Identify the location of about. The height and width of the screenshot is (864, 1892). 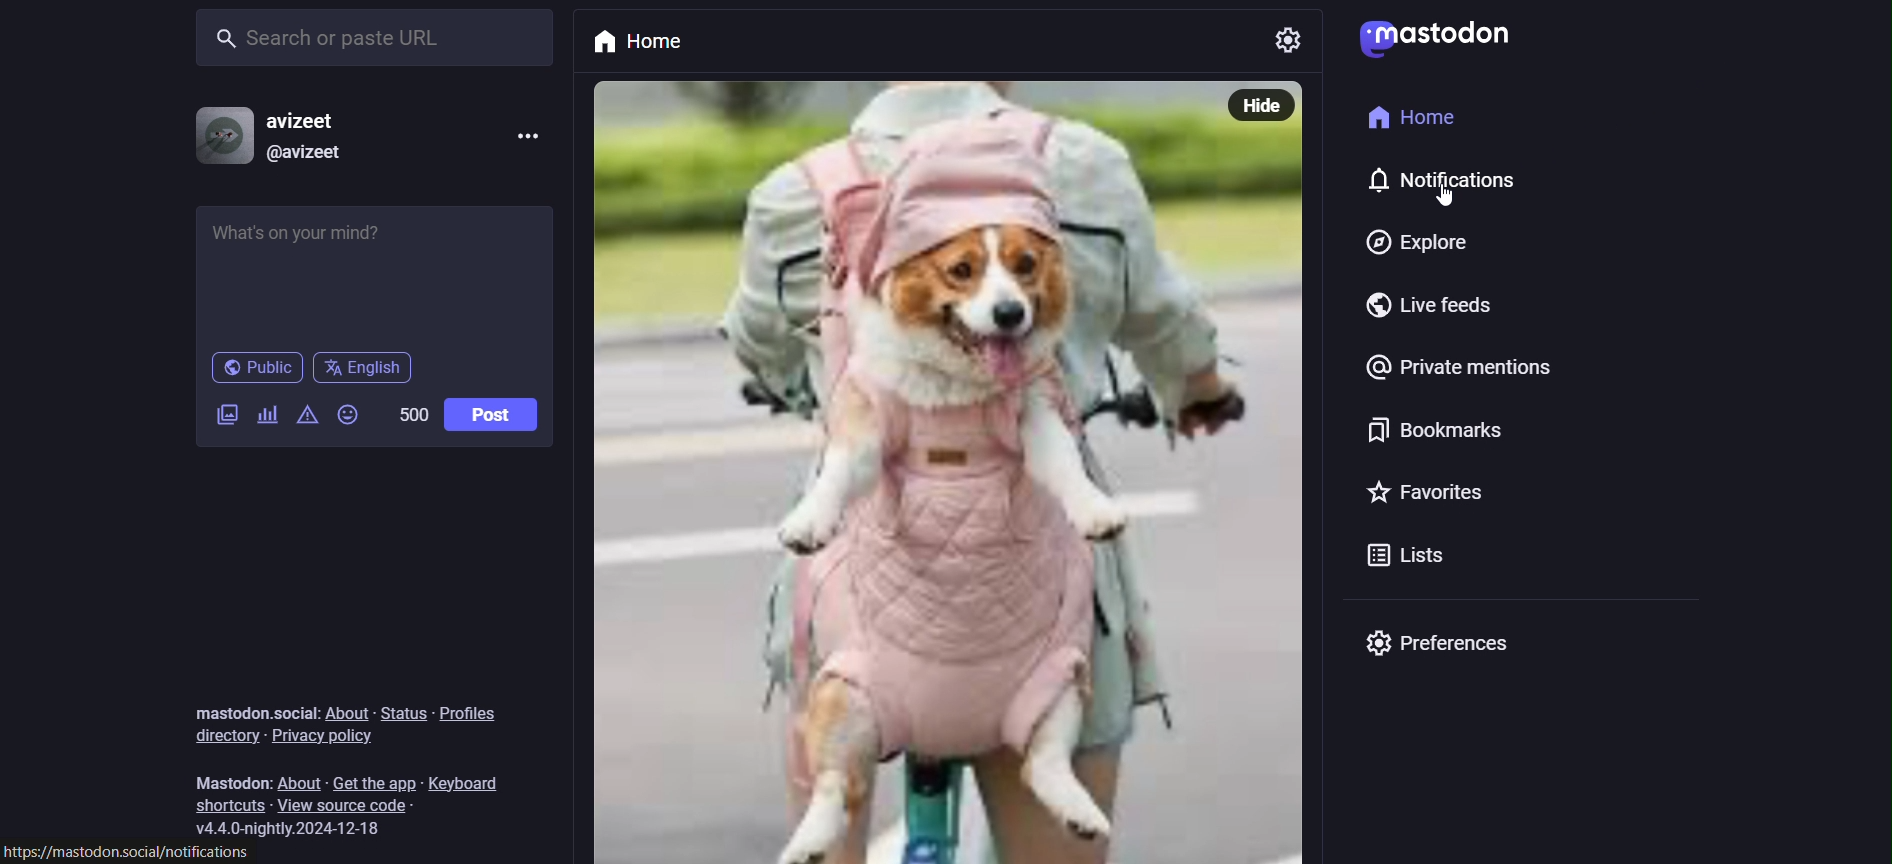
(301, 781).